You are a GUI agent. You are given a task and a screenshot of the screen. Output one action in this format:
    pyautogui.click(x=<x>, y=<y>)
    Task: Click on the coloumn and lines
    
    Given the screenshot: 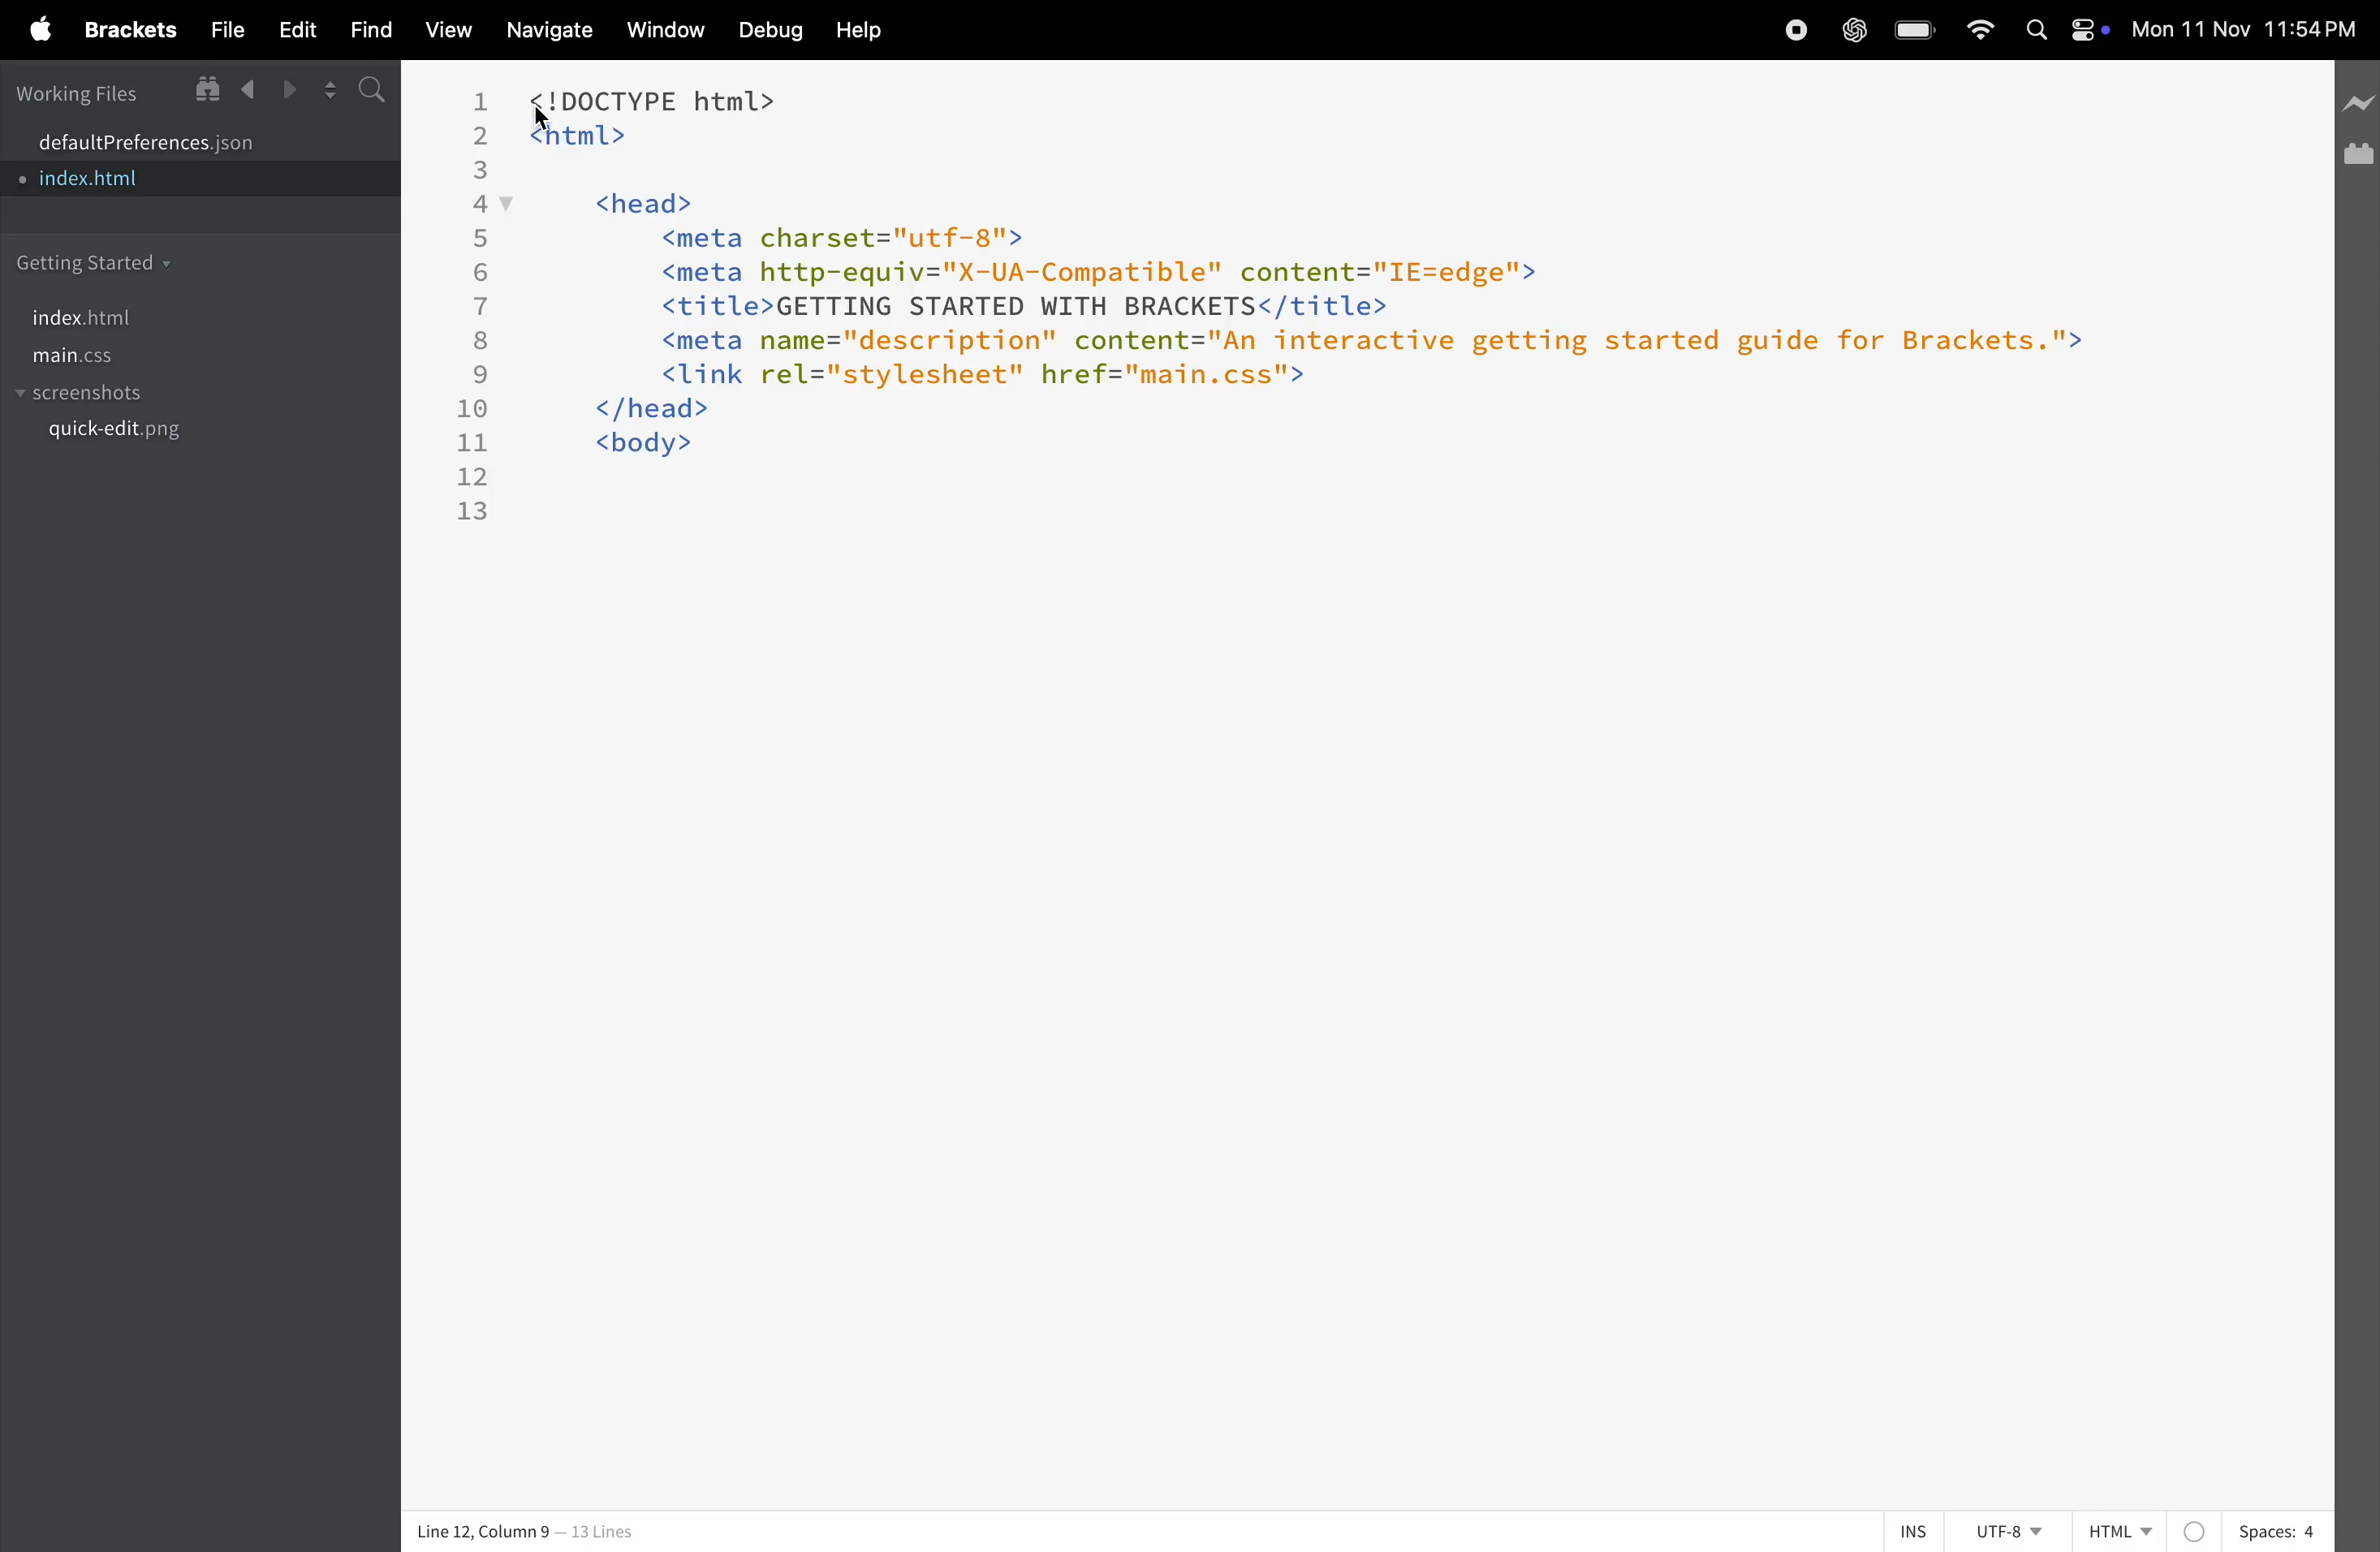 What is the action you would take?
    pyautogui.click(x=530, y=1528)
    